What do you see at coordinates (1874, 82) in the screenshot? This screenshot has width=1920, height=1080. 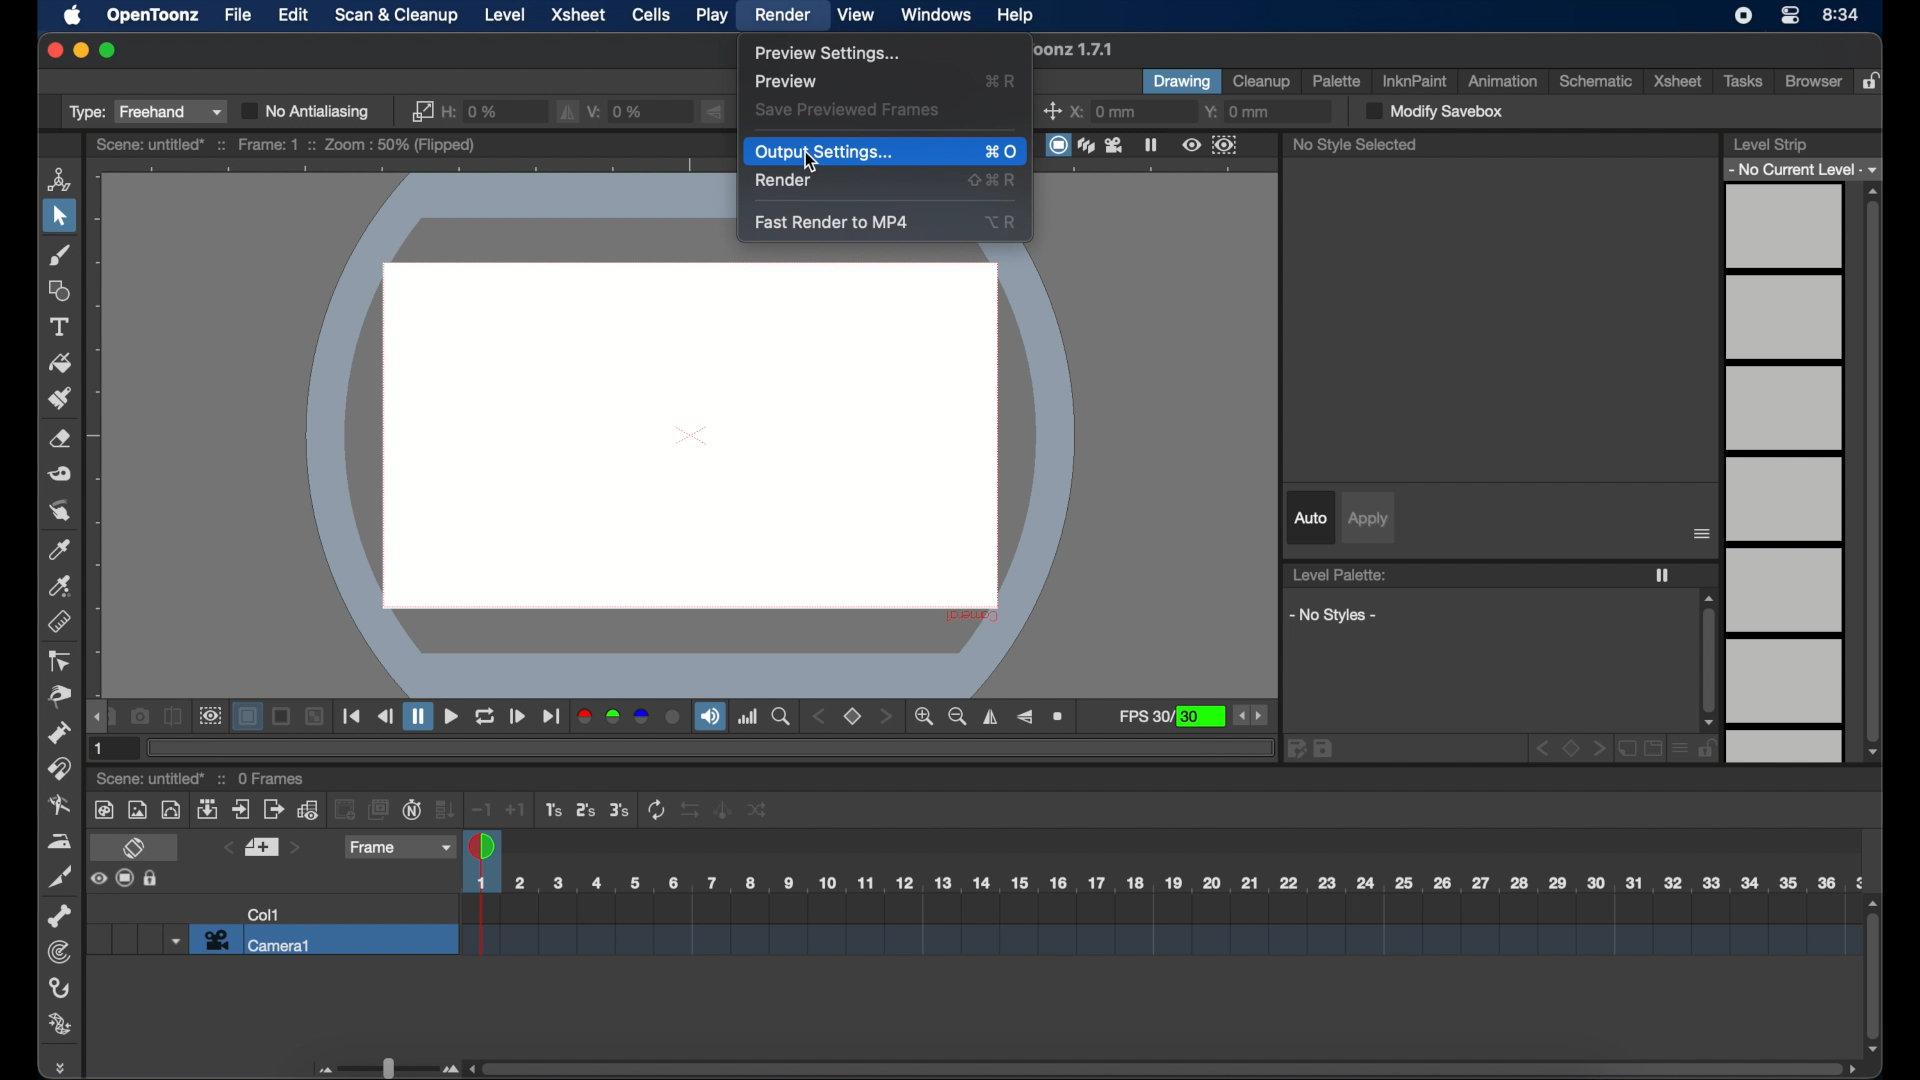 I see `lock` at bounding box center [1874, 82].